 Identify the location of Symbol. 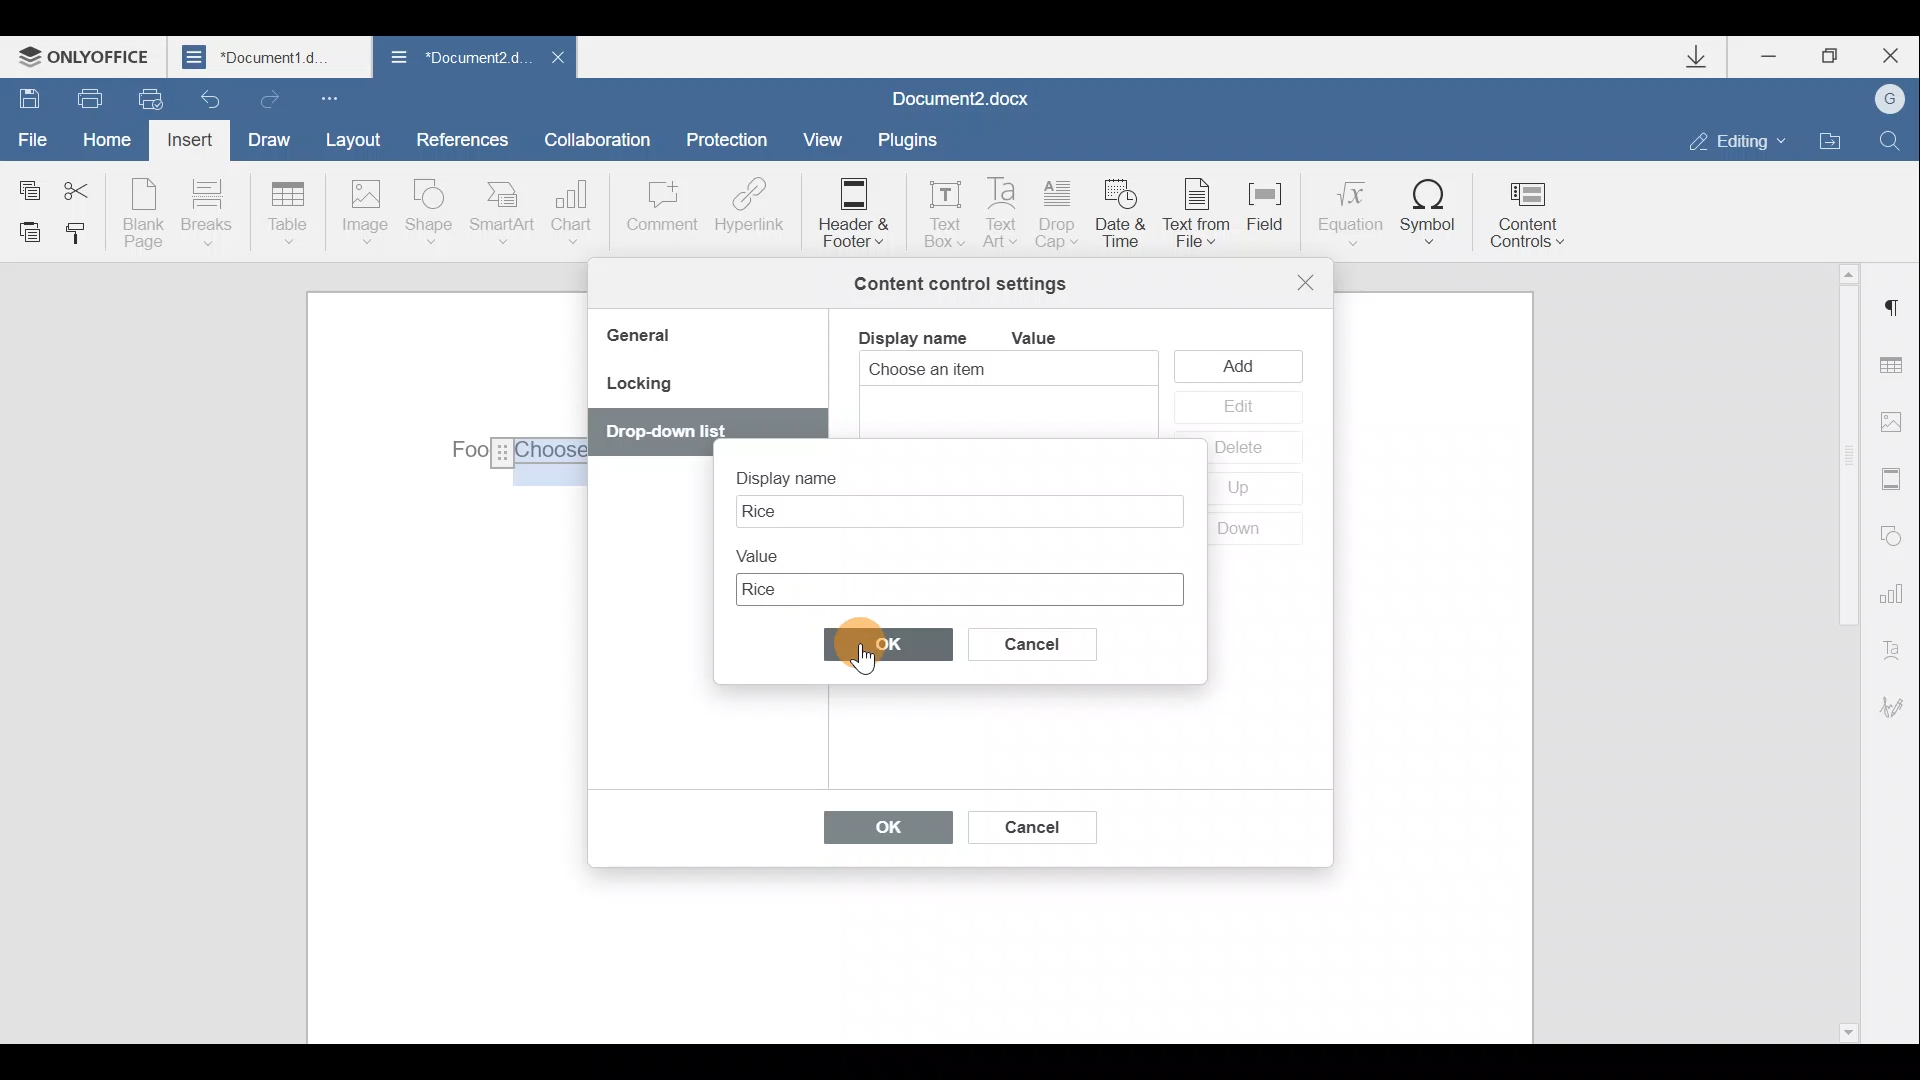
(1429, 211).